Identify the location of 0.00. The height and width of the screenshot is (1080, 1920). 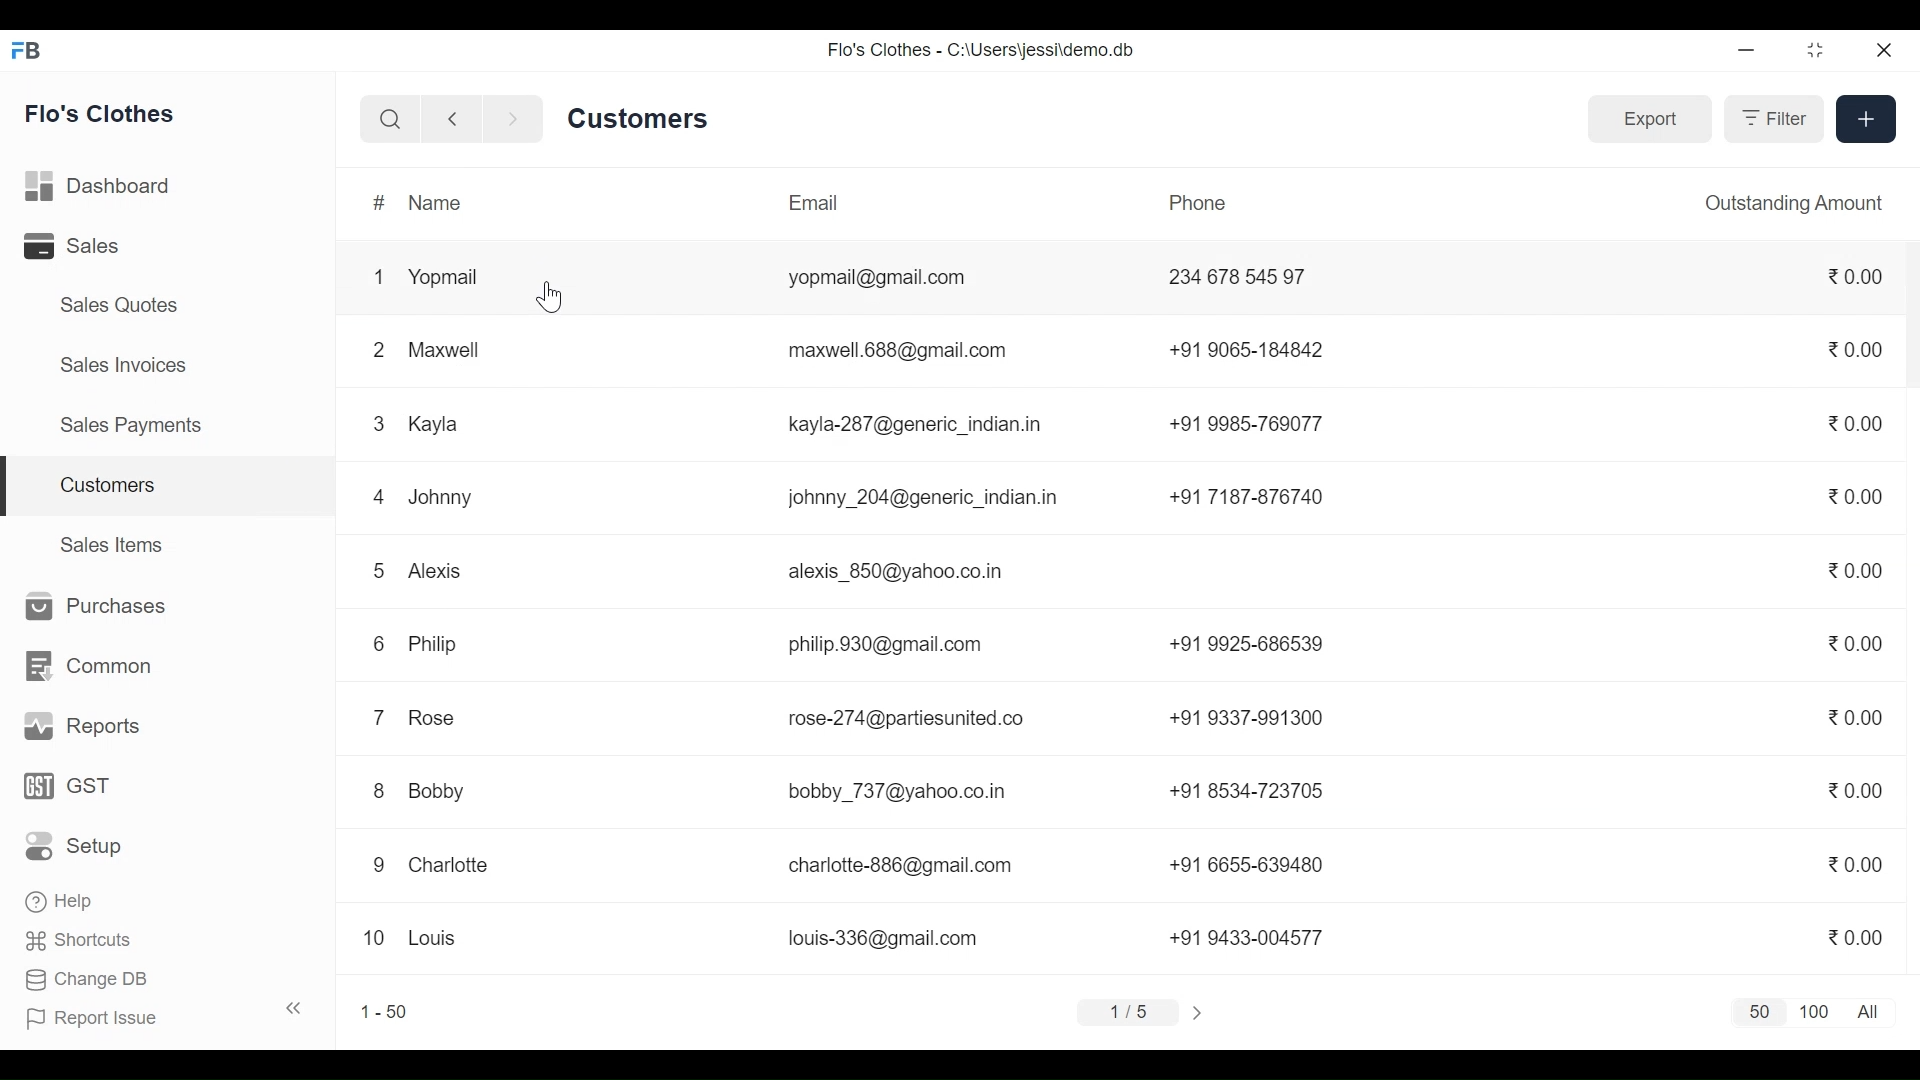
(1856, 495).